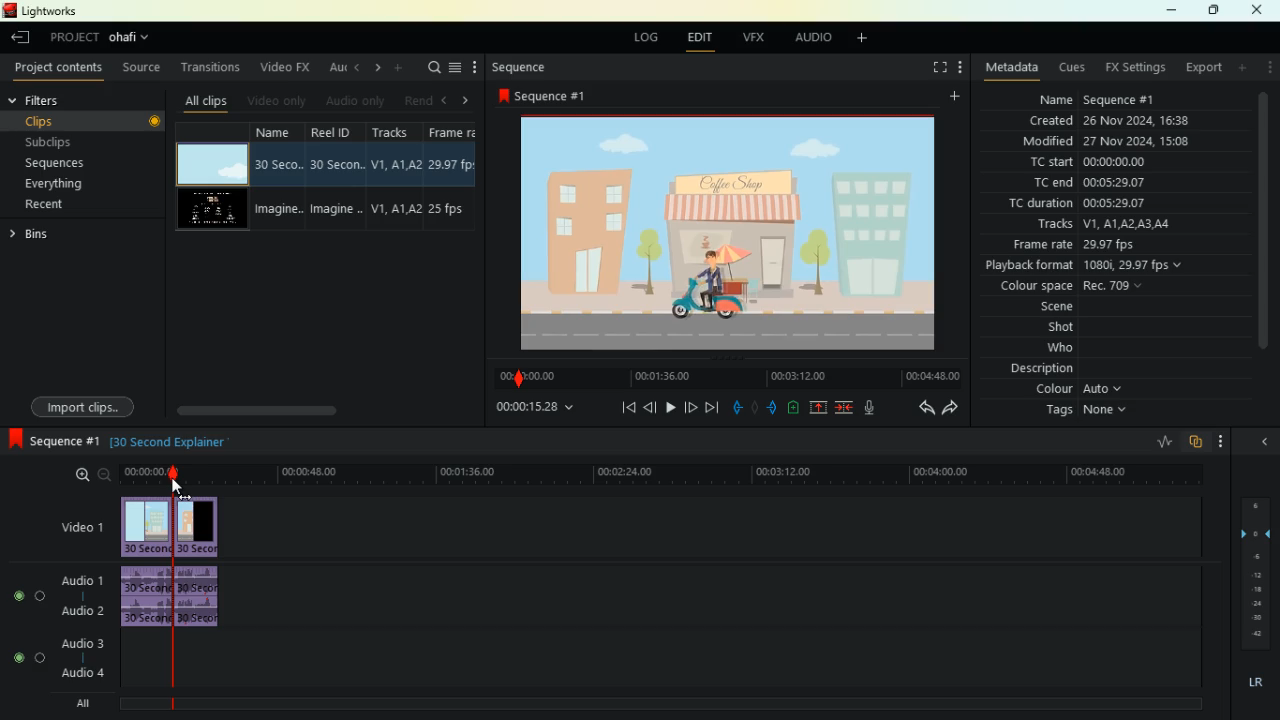 The image size is (1280, 720). Describe the element at coordinates (452, 133) in the screenshot. I see `Frame ` at that location.